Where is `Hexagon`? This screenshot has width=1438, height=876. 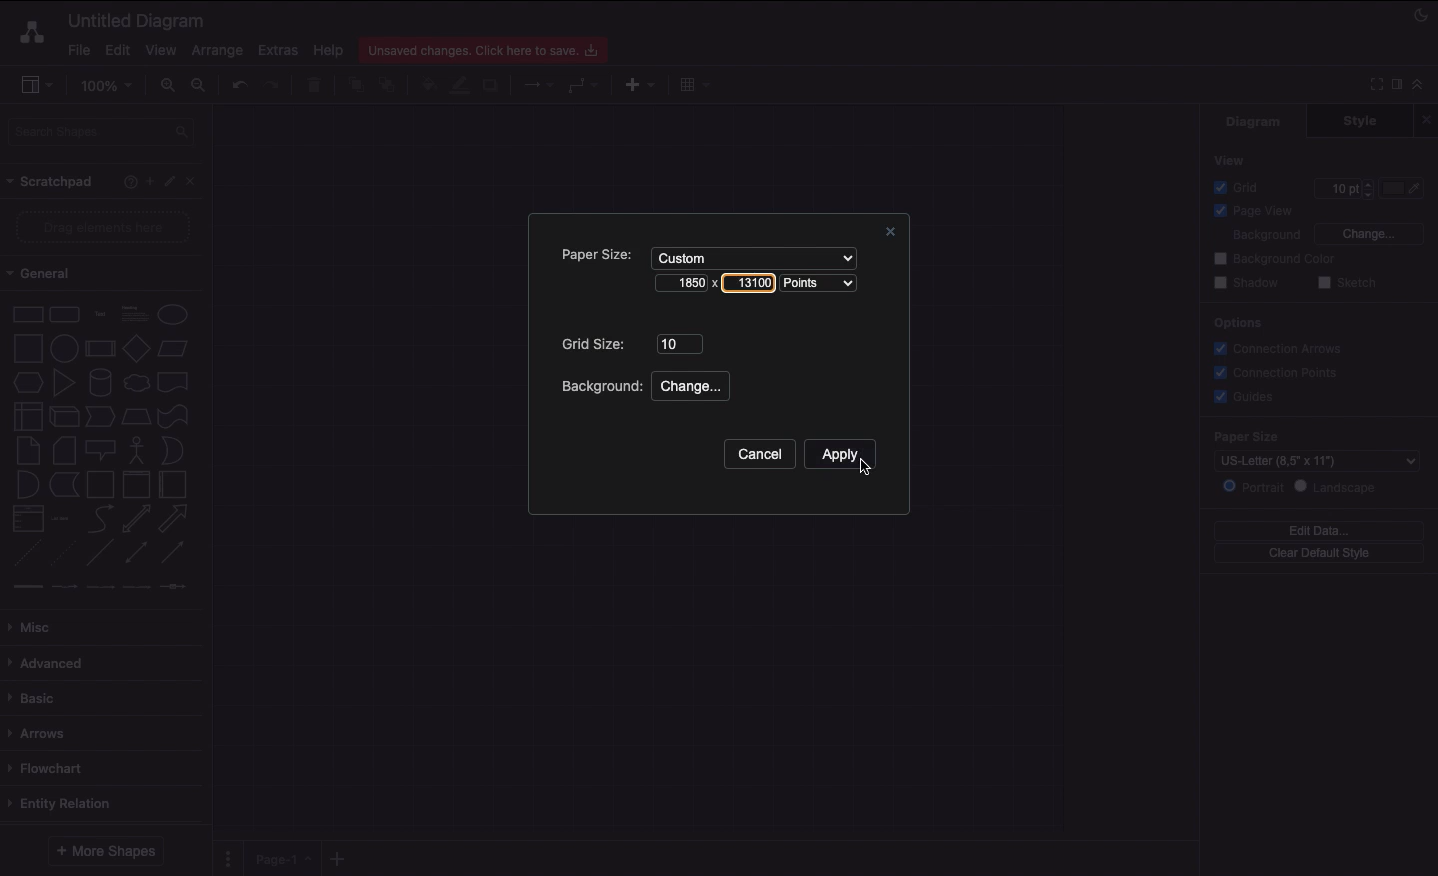 Hexagon is located at coordinates (27, 383).